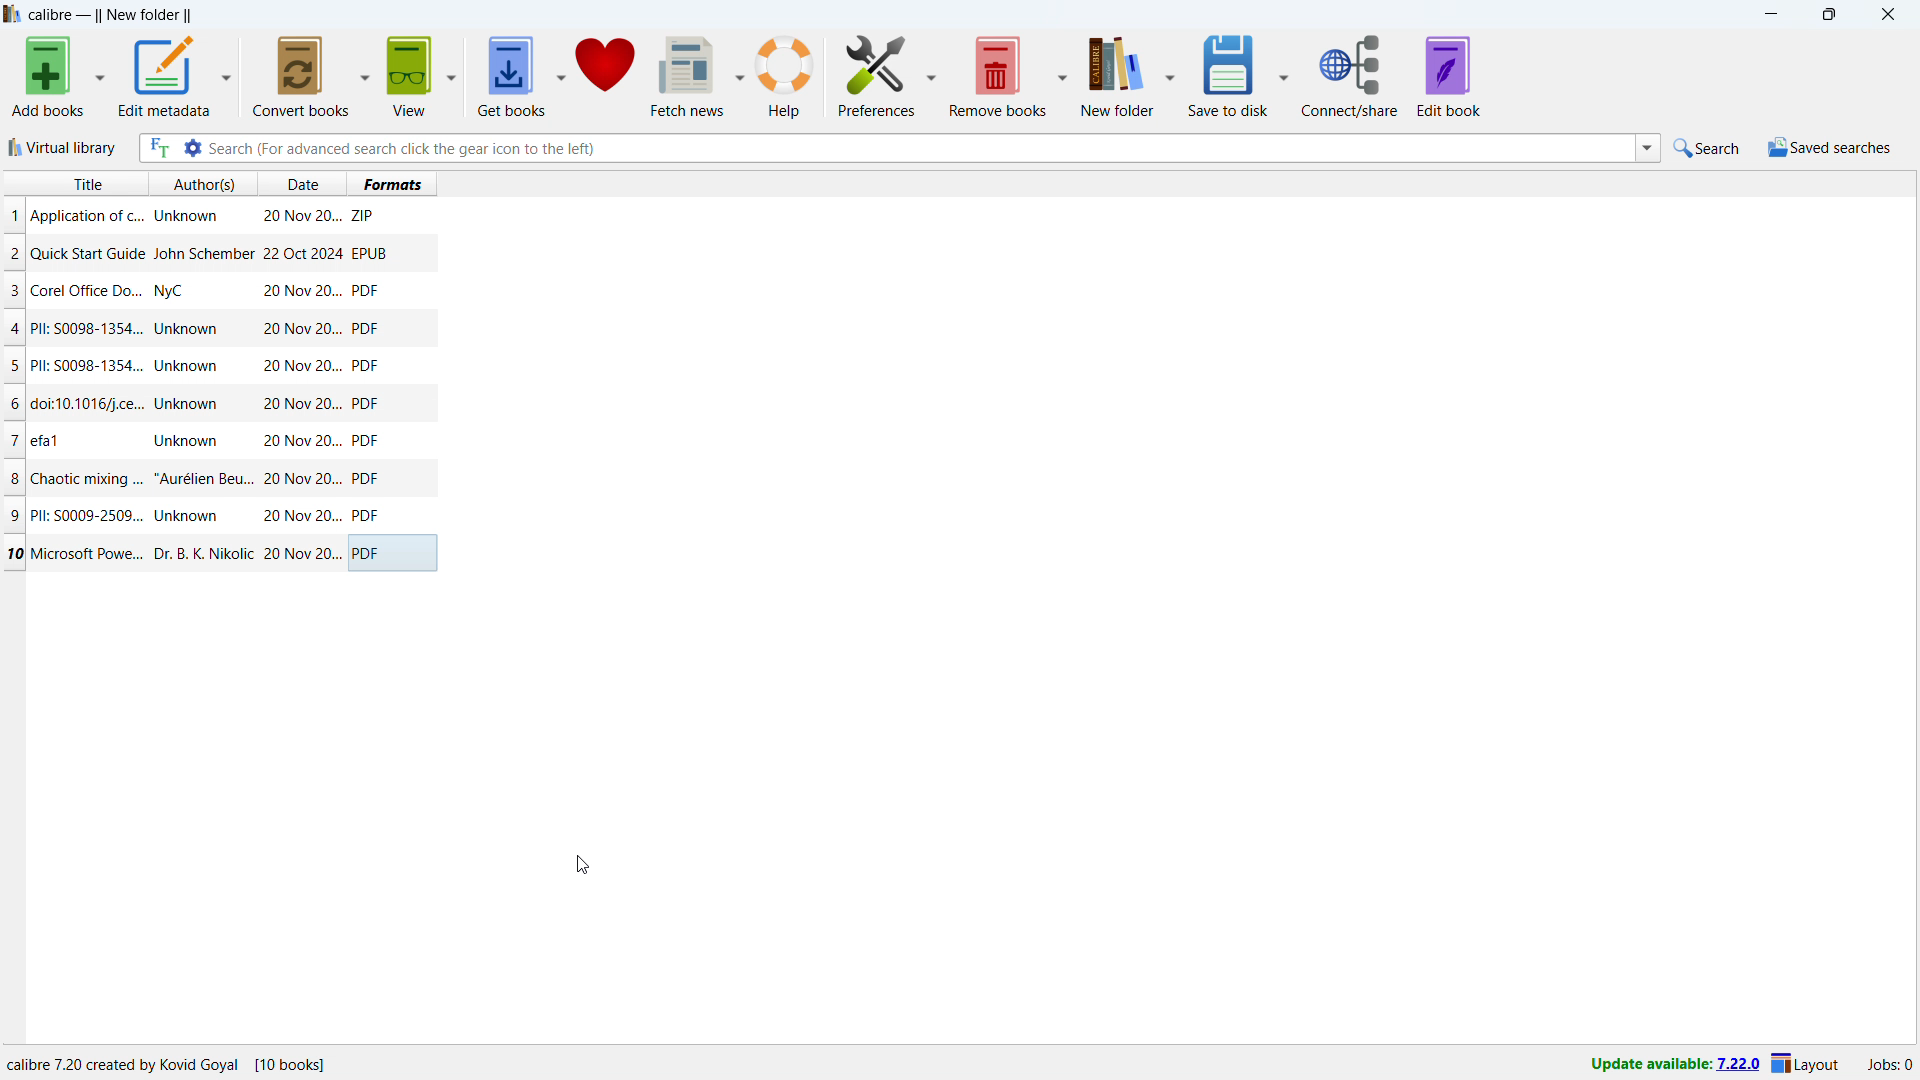 This screenshot has width=1920, height=1080. I want to click on 20 Nov 20..., so click(300, 404).